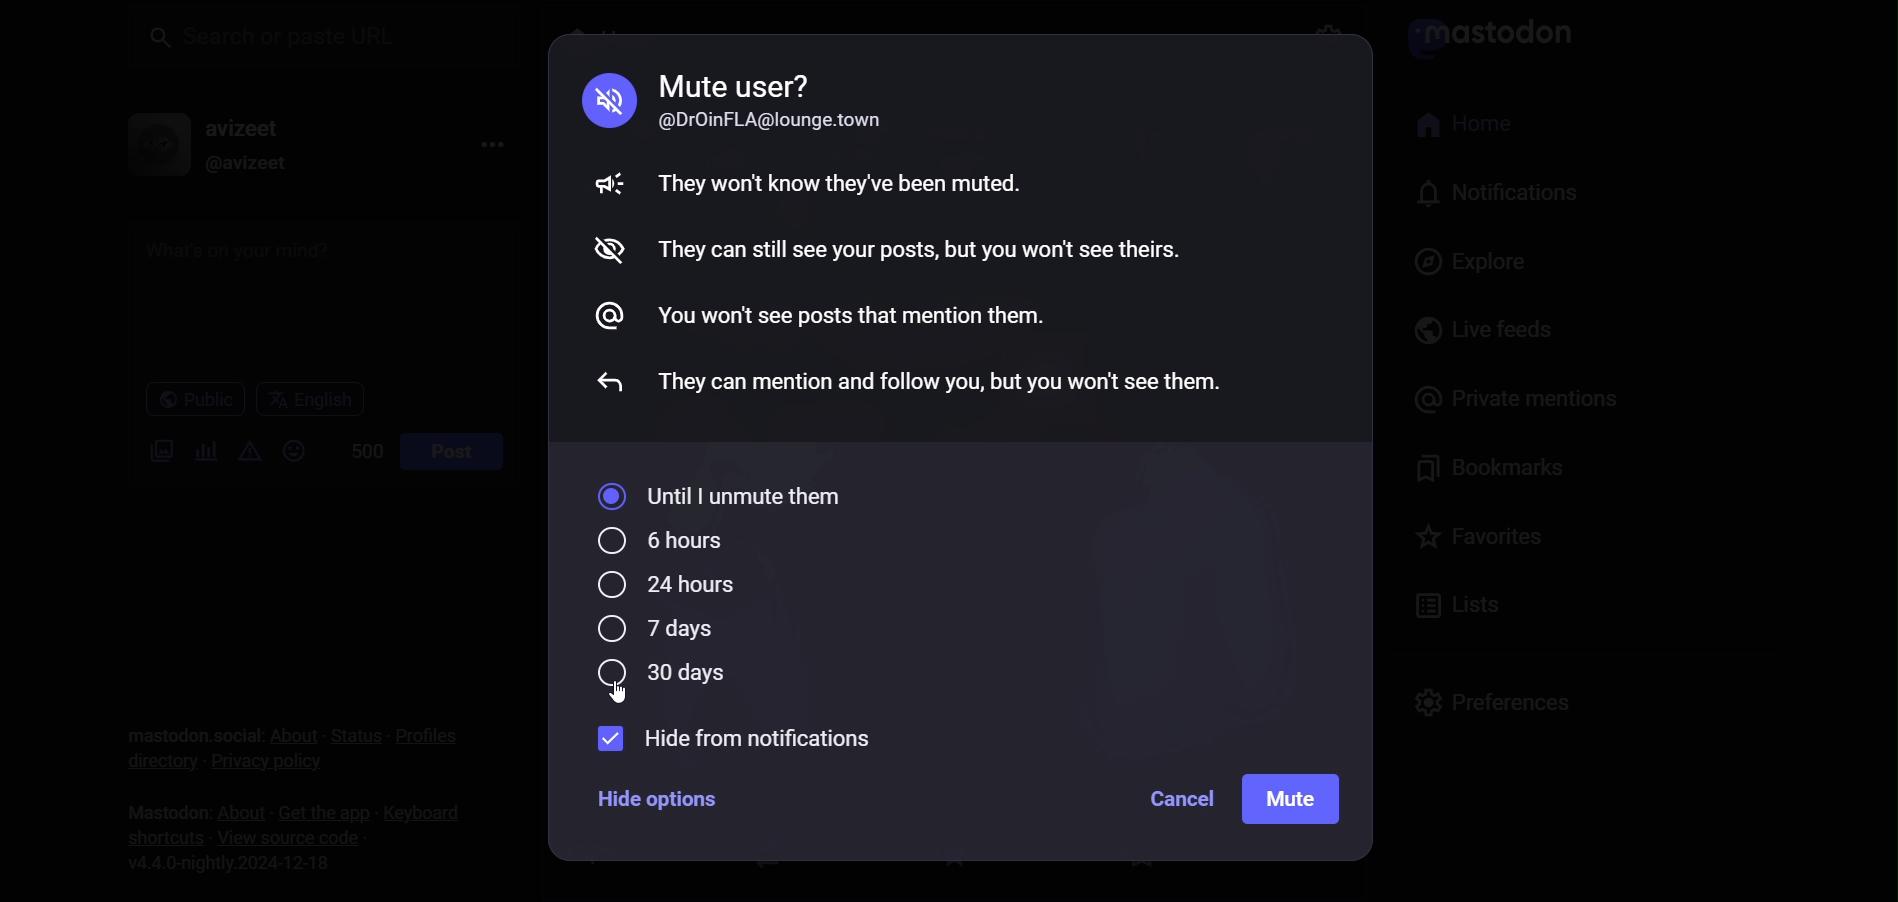  What do you see at coordinates (622, 690) in the screenshot?
I see `cursor` at bounding box center [622, 690].